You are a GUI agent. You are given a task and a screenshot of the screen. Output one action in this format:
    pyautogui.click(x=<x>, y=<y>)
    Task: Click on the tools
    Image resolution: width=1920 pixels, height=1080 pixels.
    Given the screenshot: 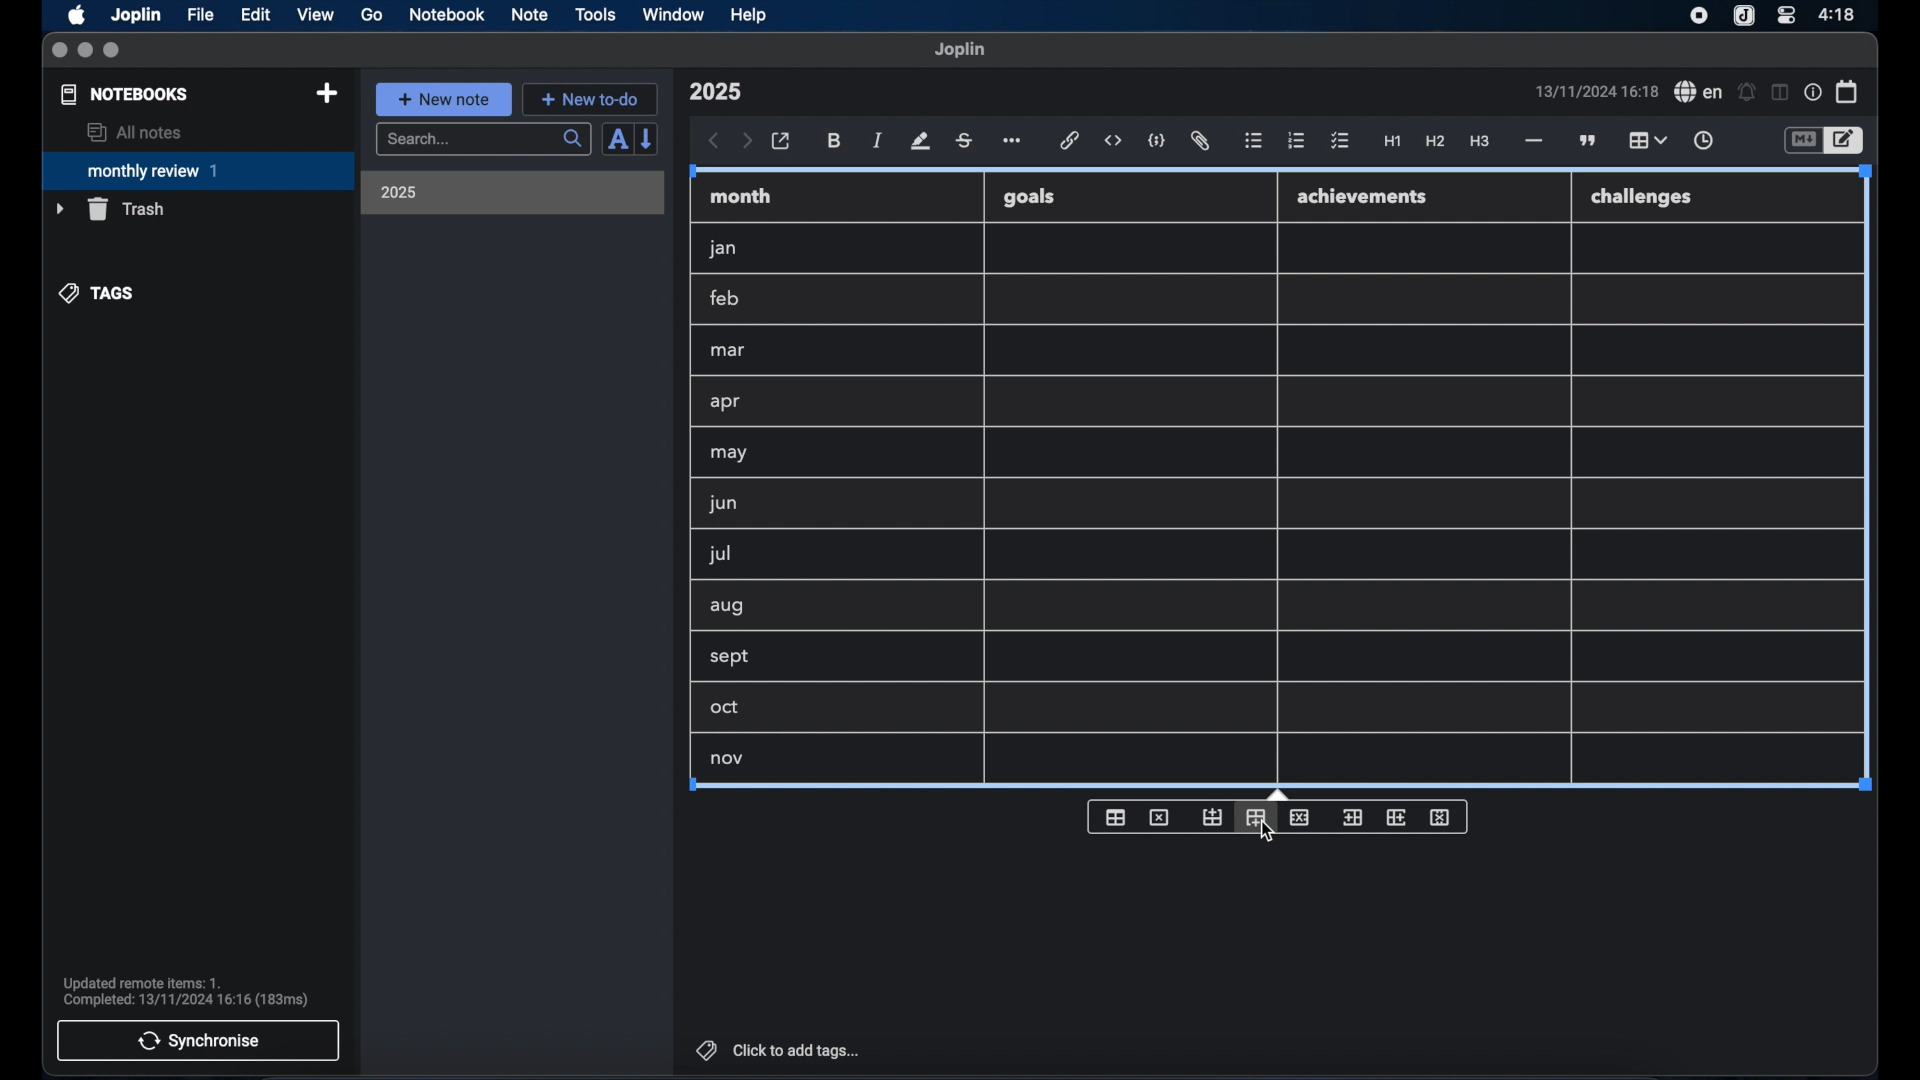 What is the action you would take?
    pyautogui.click(x=595, y=14)
    